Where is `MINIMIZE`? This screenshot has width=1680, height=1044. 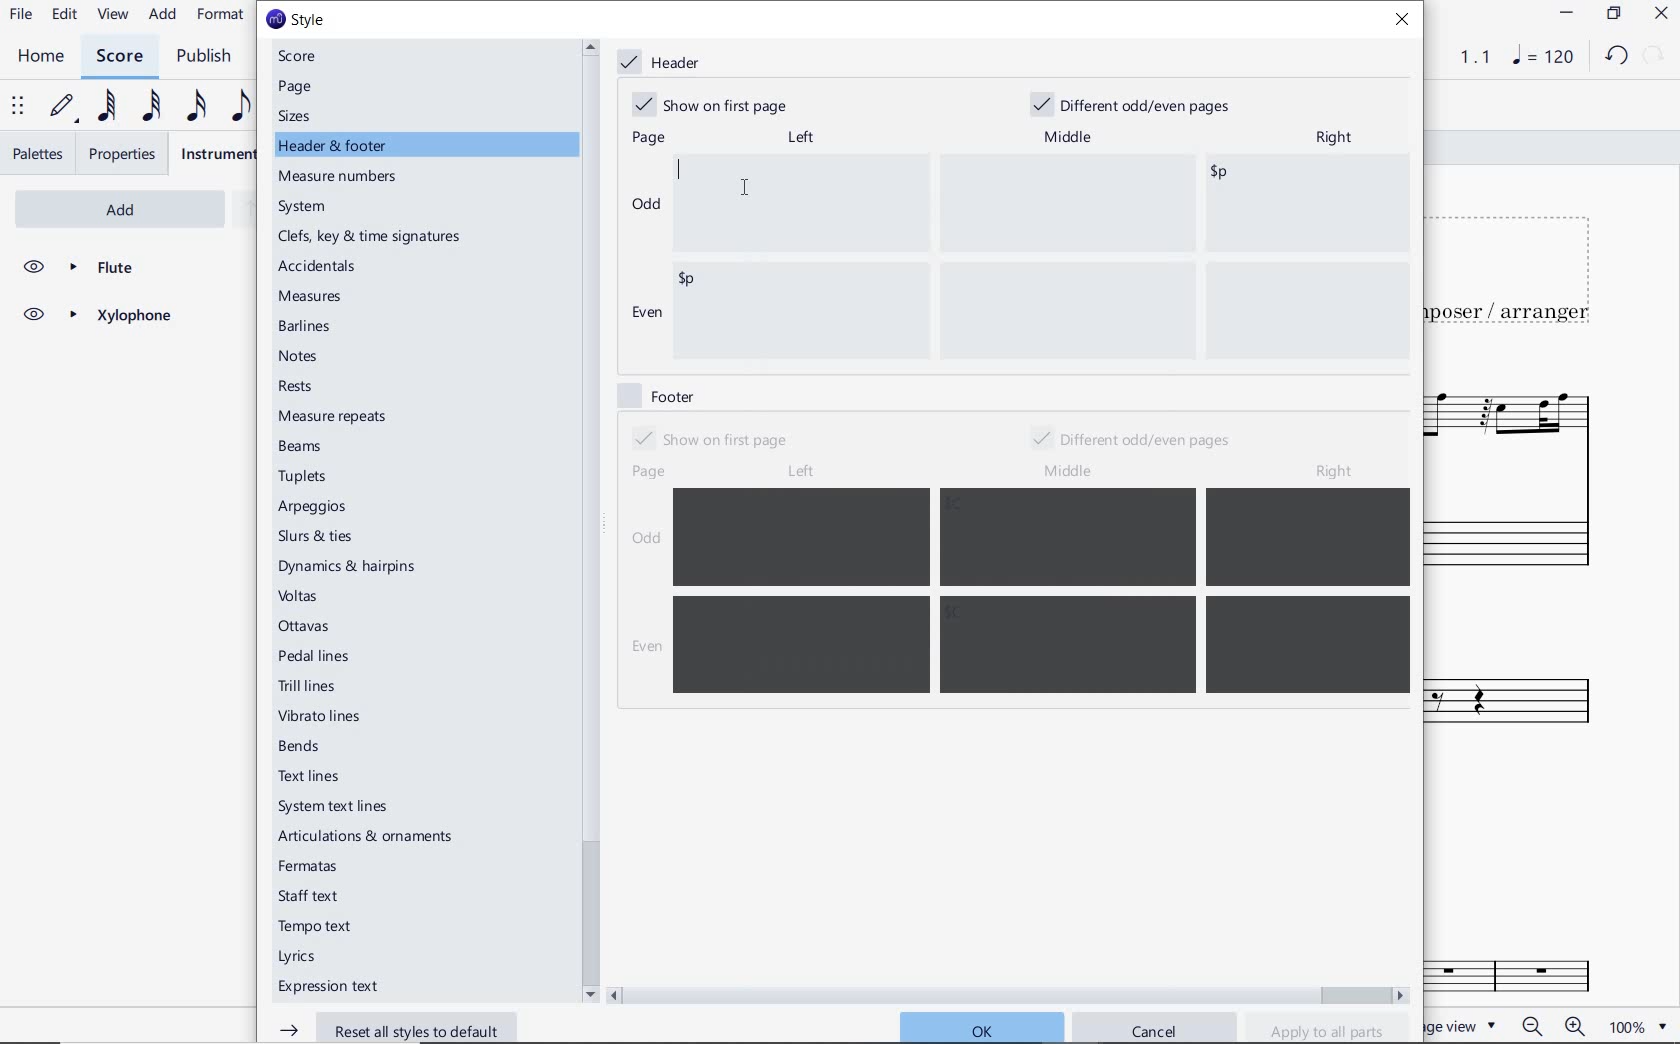
MINIMIZE is located at coordinates (1565, 13).